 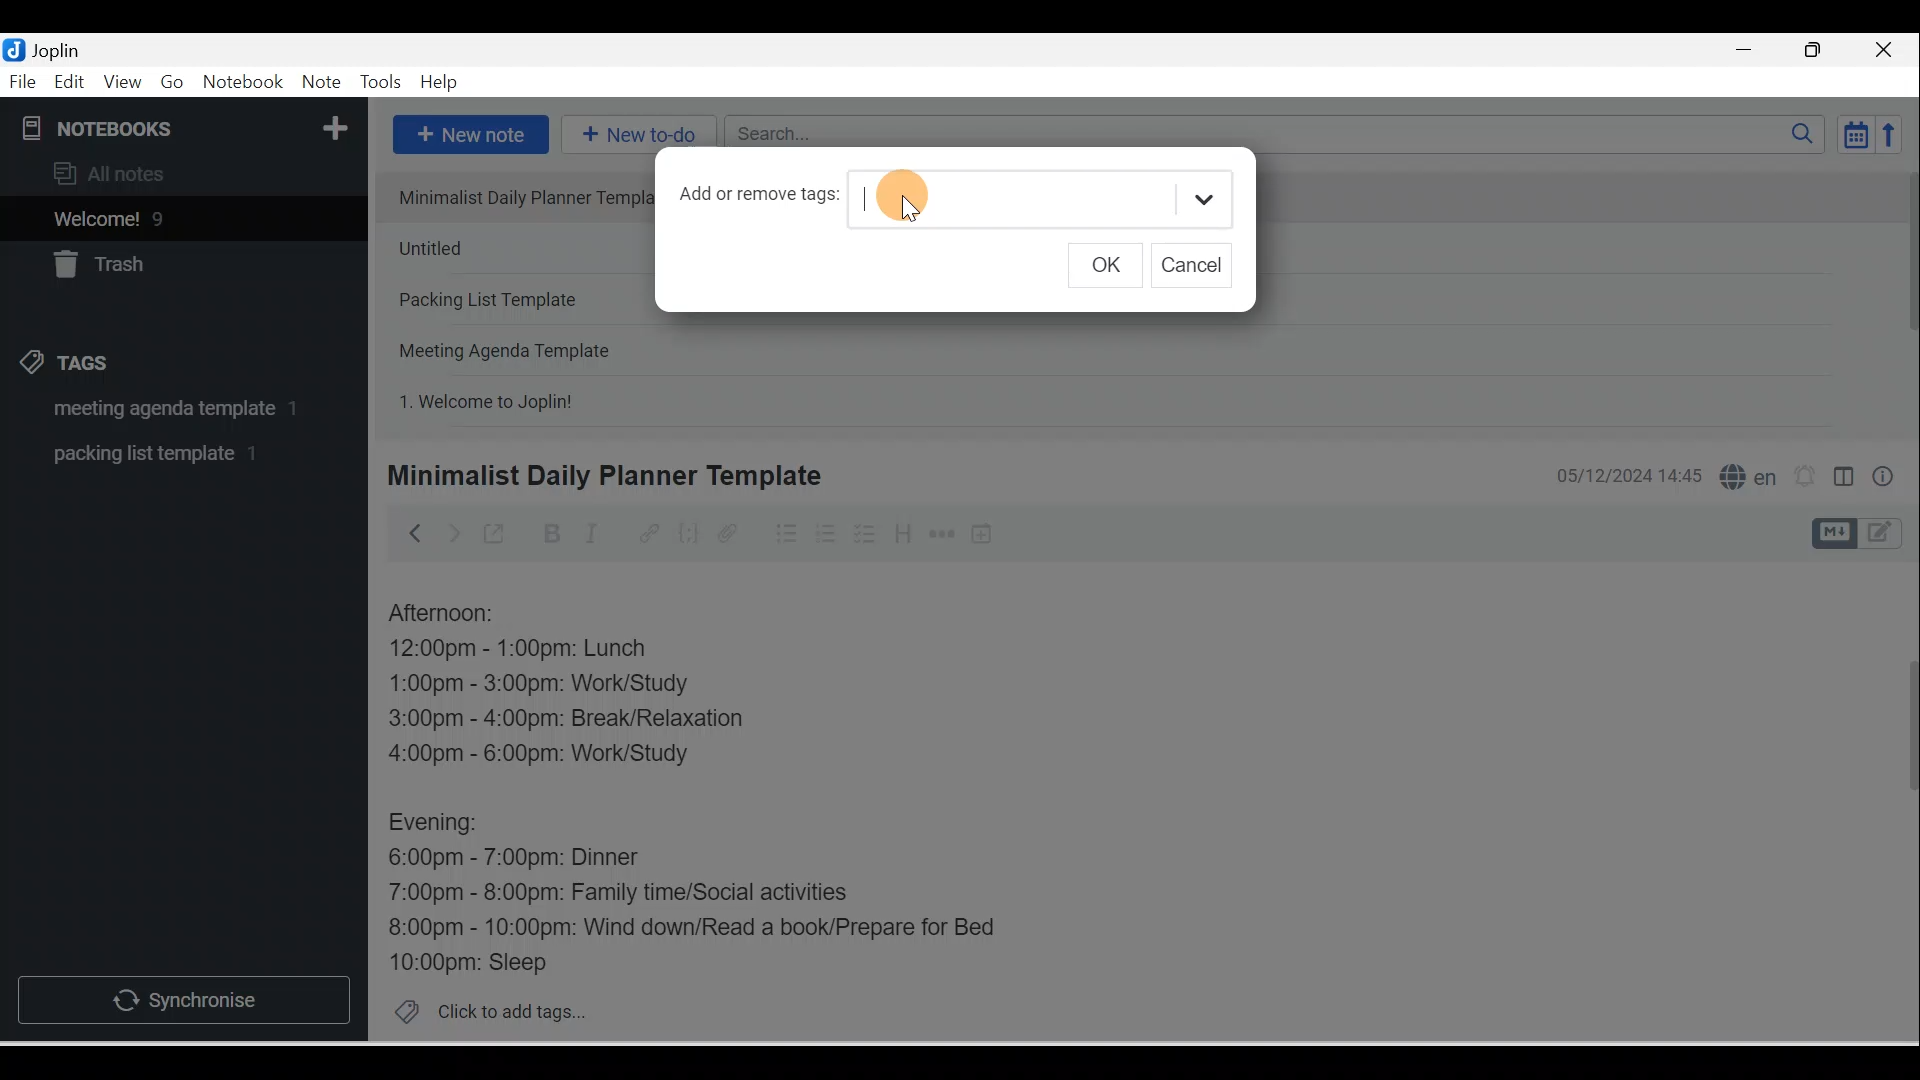 What do you see at coordinates (689, 535) in the screenshot?
I see `Code` at bounding box center [689, 535].